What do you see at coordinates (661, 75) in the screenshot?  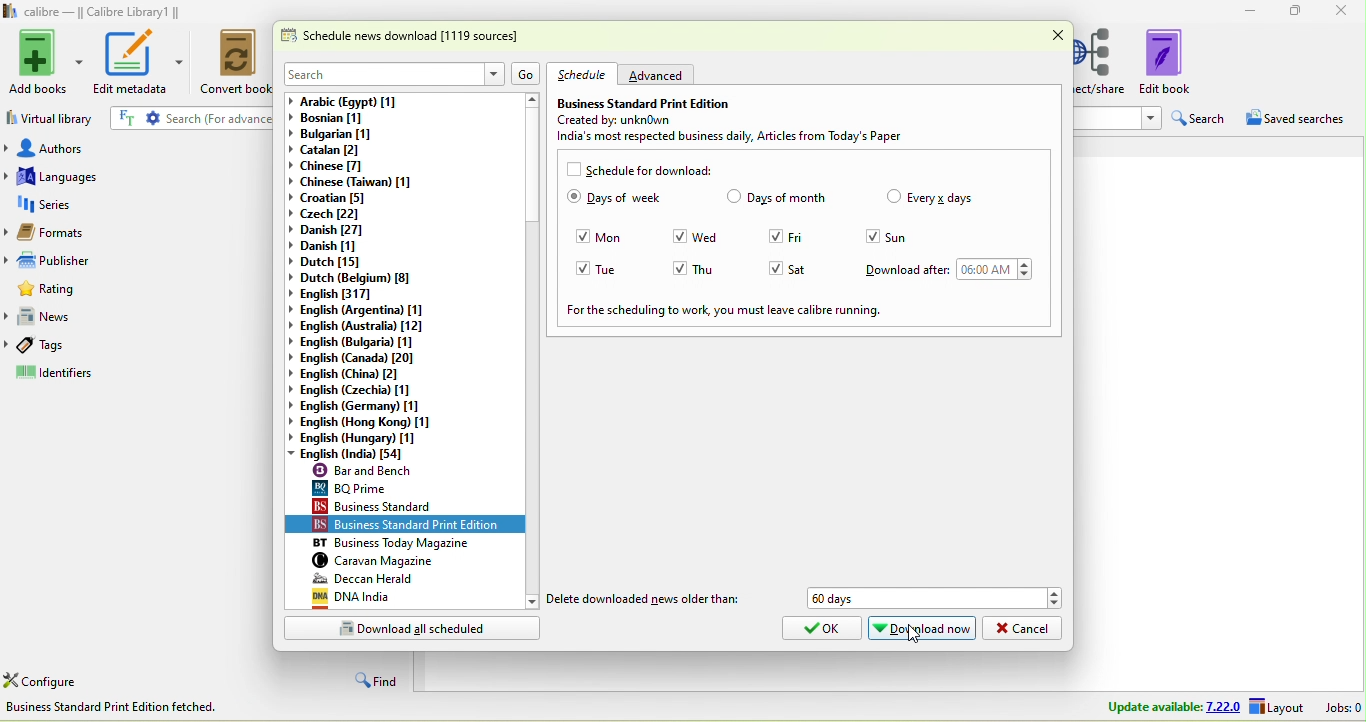 I see `advanced` at bounding box center [661, 75].